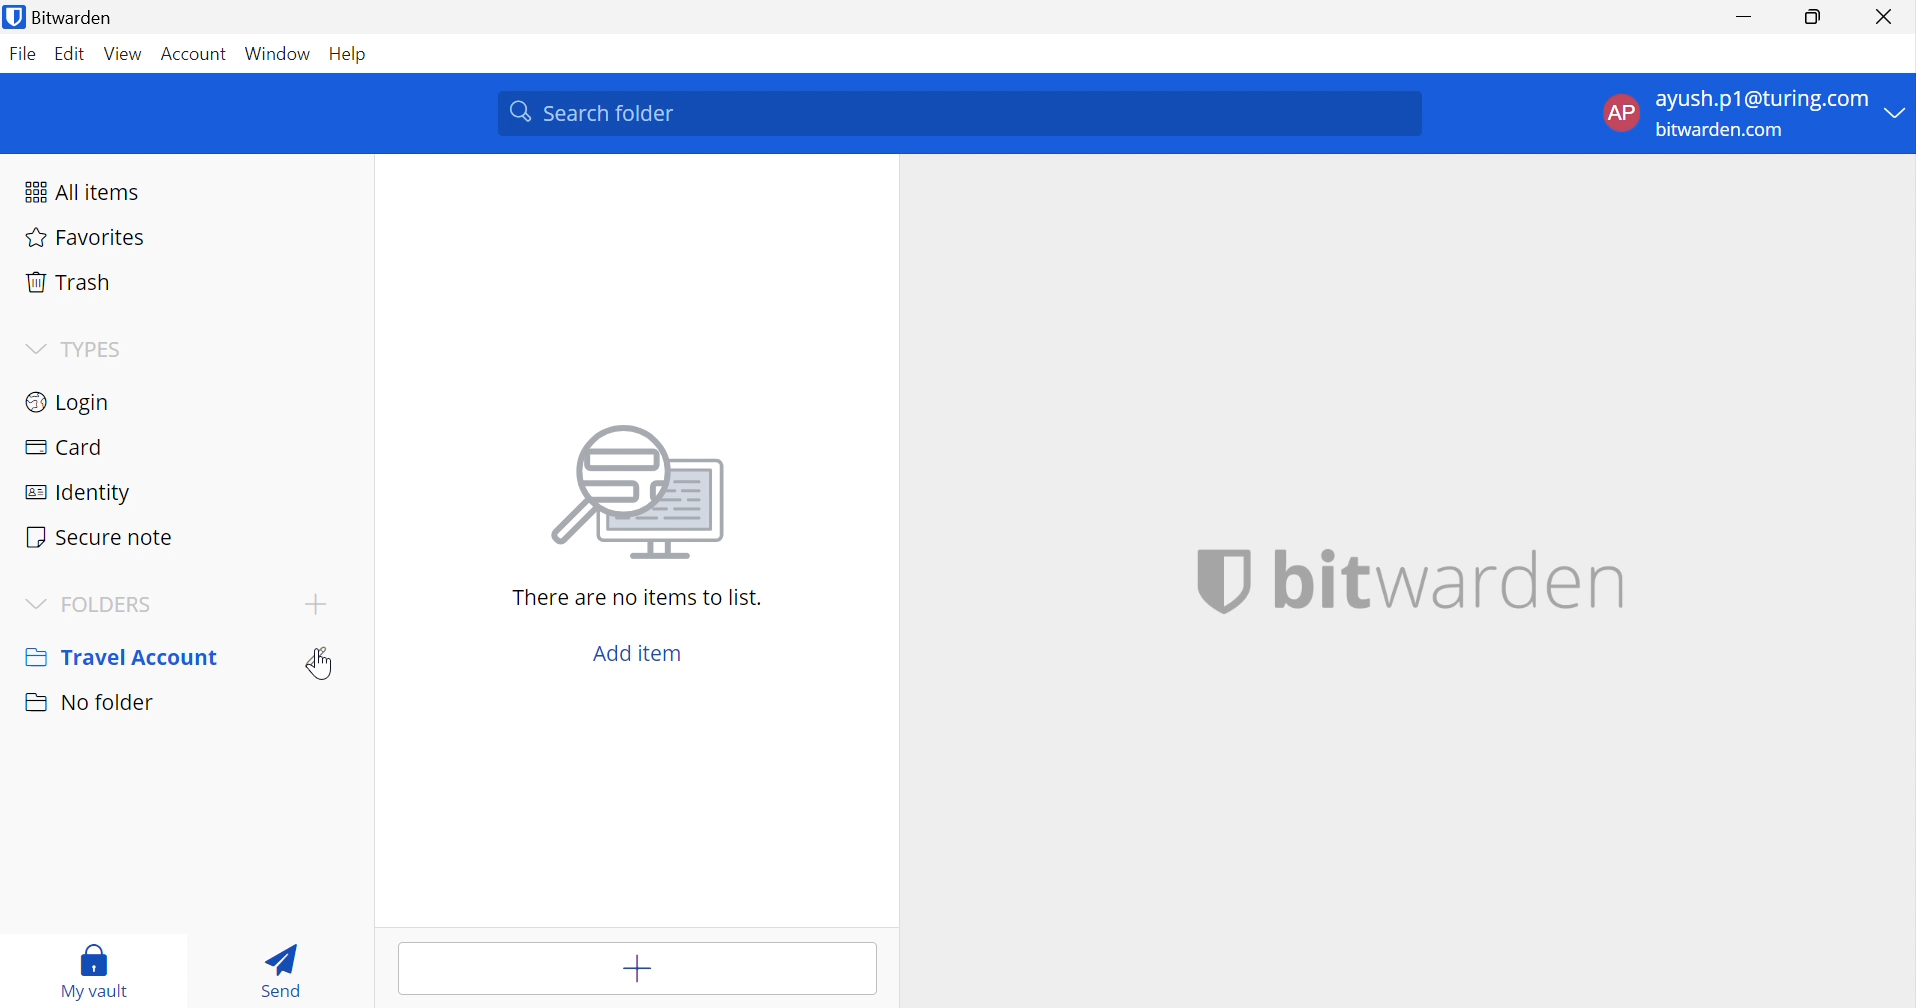  Describe the element at coordinates (119, 603) in the screenshot. I see `FOLDERS` at that location.